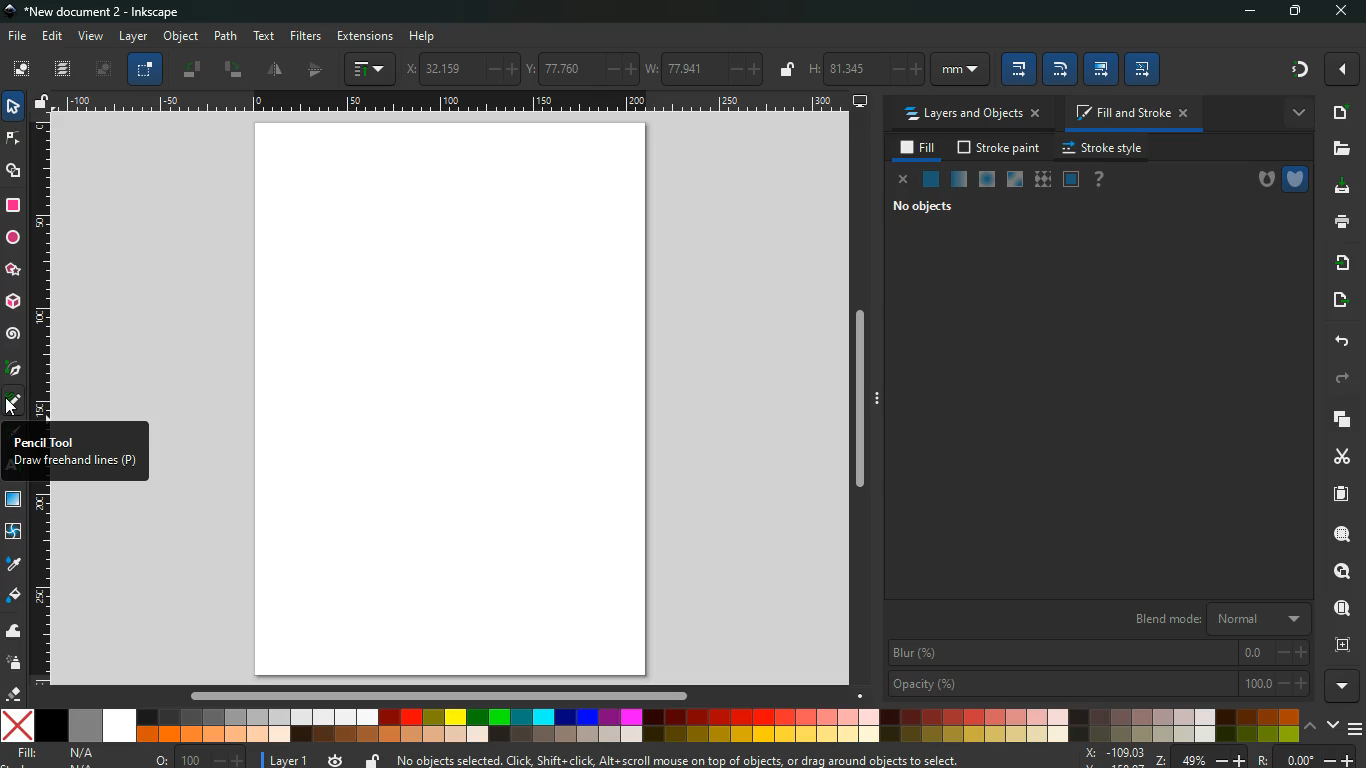 This screenshot has width=1366, height=768. I want to click on layers and objects, so click(972, 114).